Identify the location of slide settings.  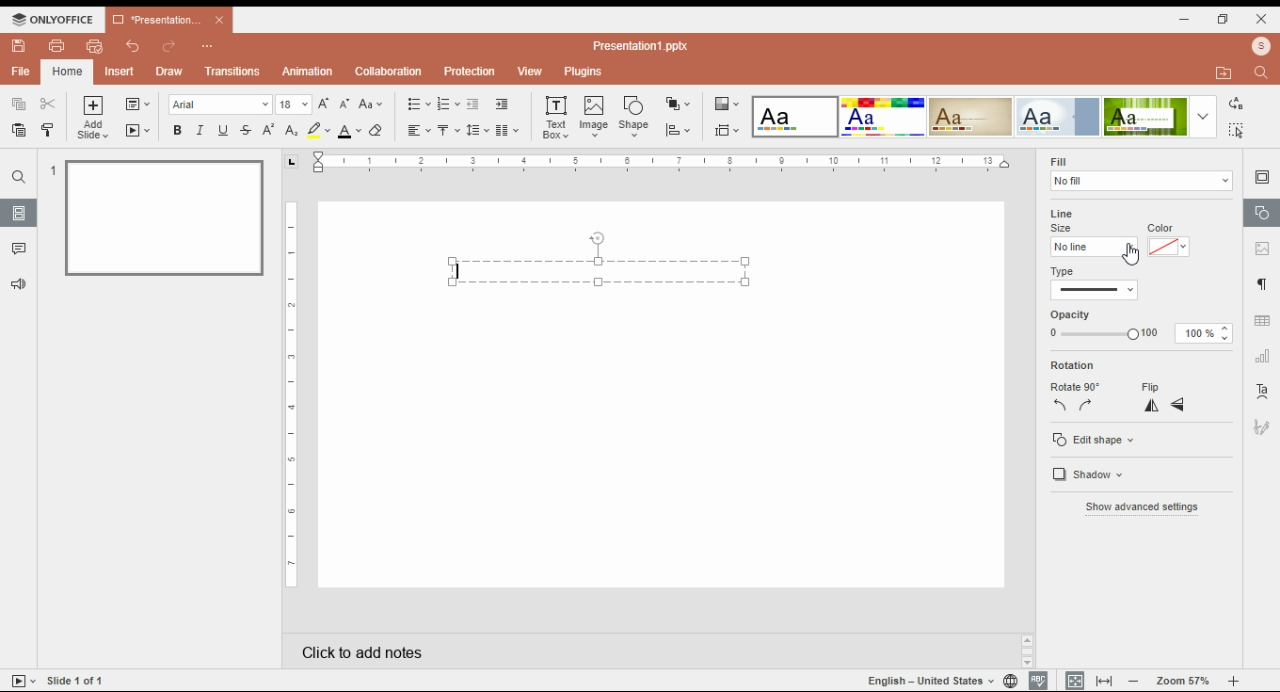
(1263, 178).